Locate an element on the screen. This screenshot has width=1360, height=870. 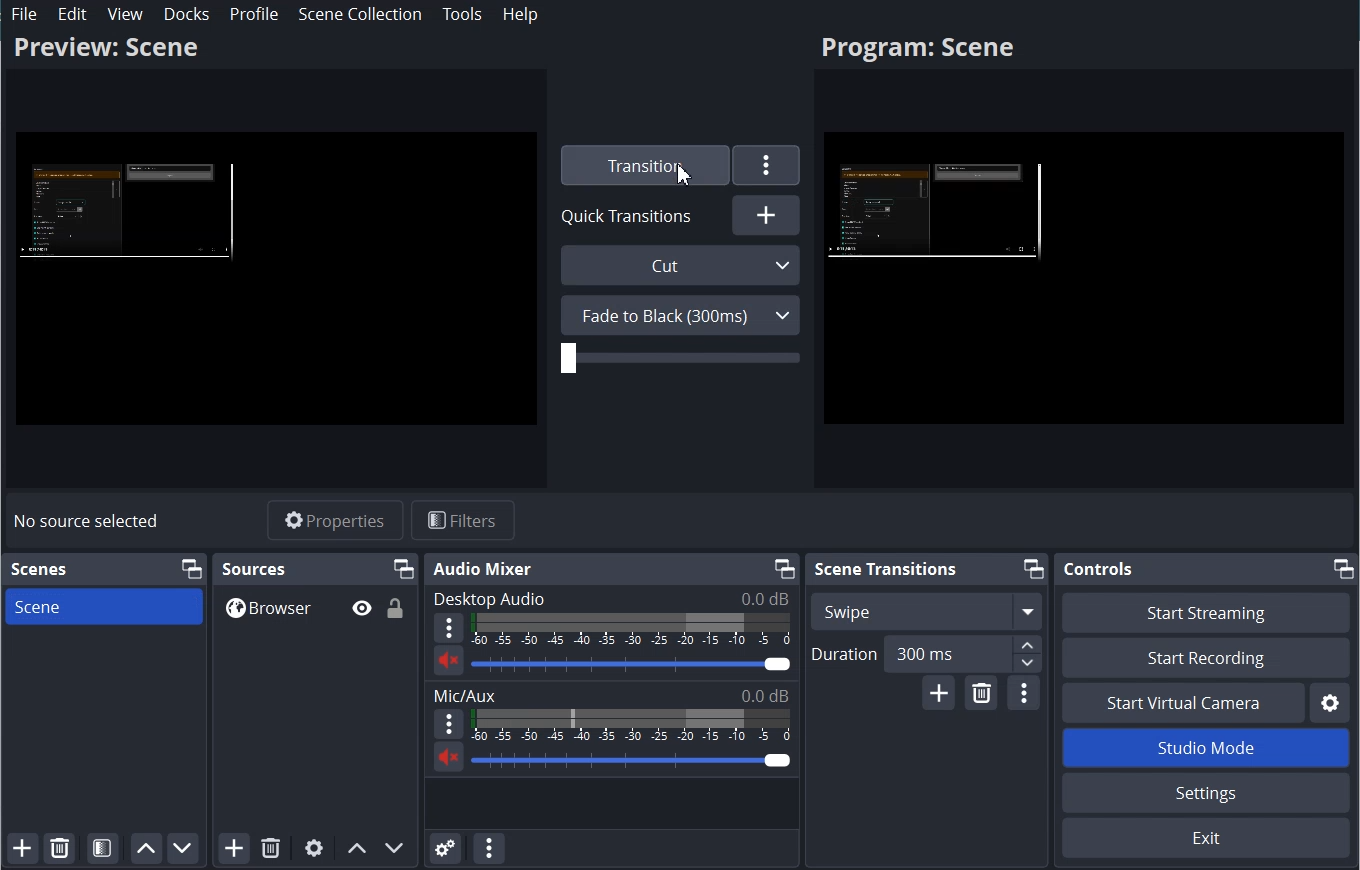
Maximize is located at coordinates (404, 568).